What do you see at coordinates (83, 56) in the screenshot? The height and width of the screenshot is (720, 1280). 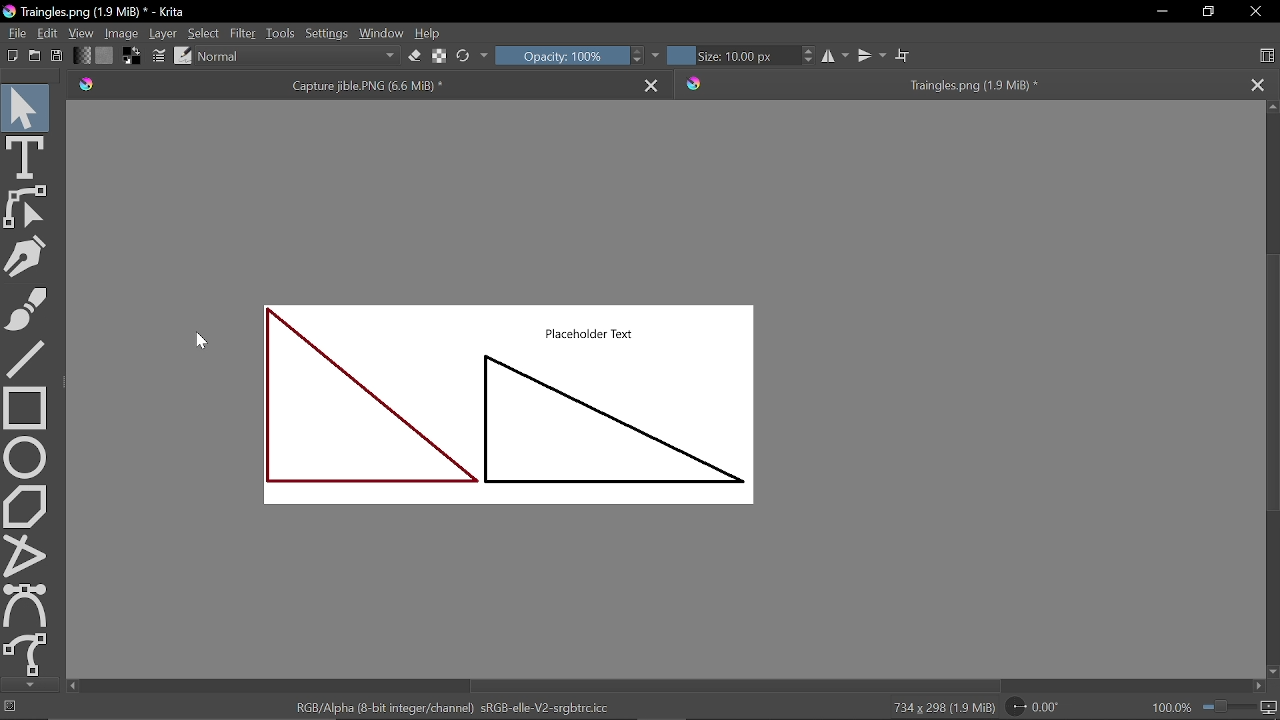 I see `Fill gradient` at bounding box center [83, 56].